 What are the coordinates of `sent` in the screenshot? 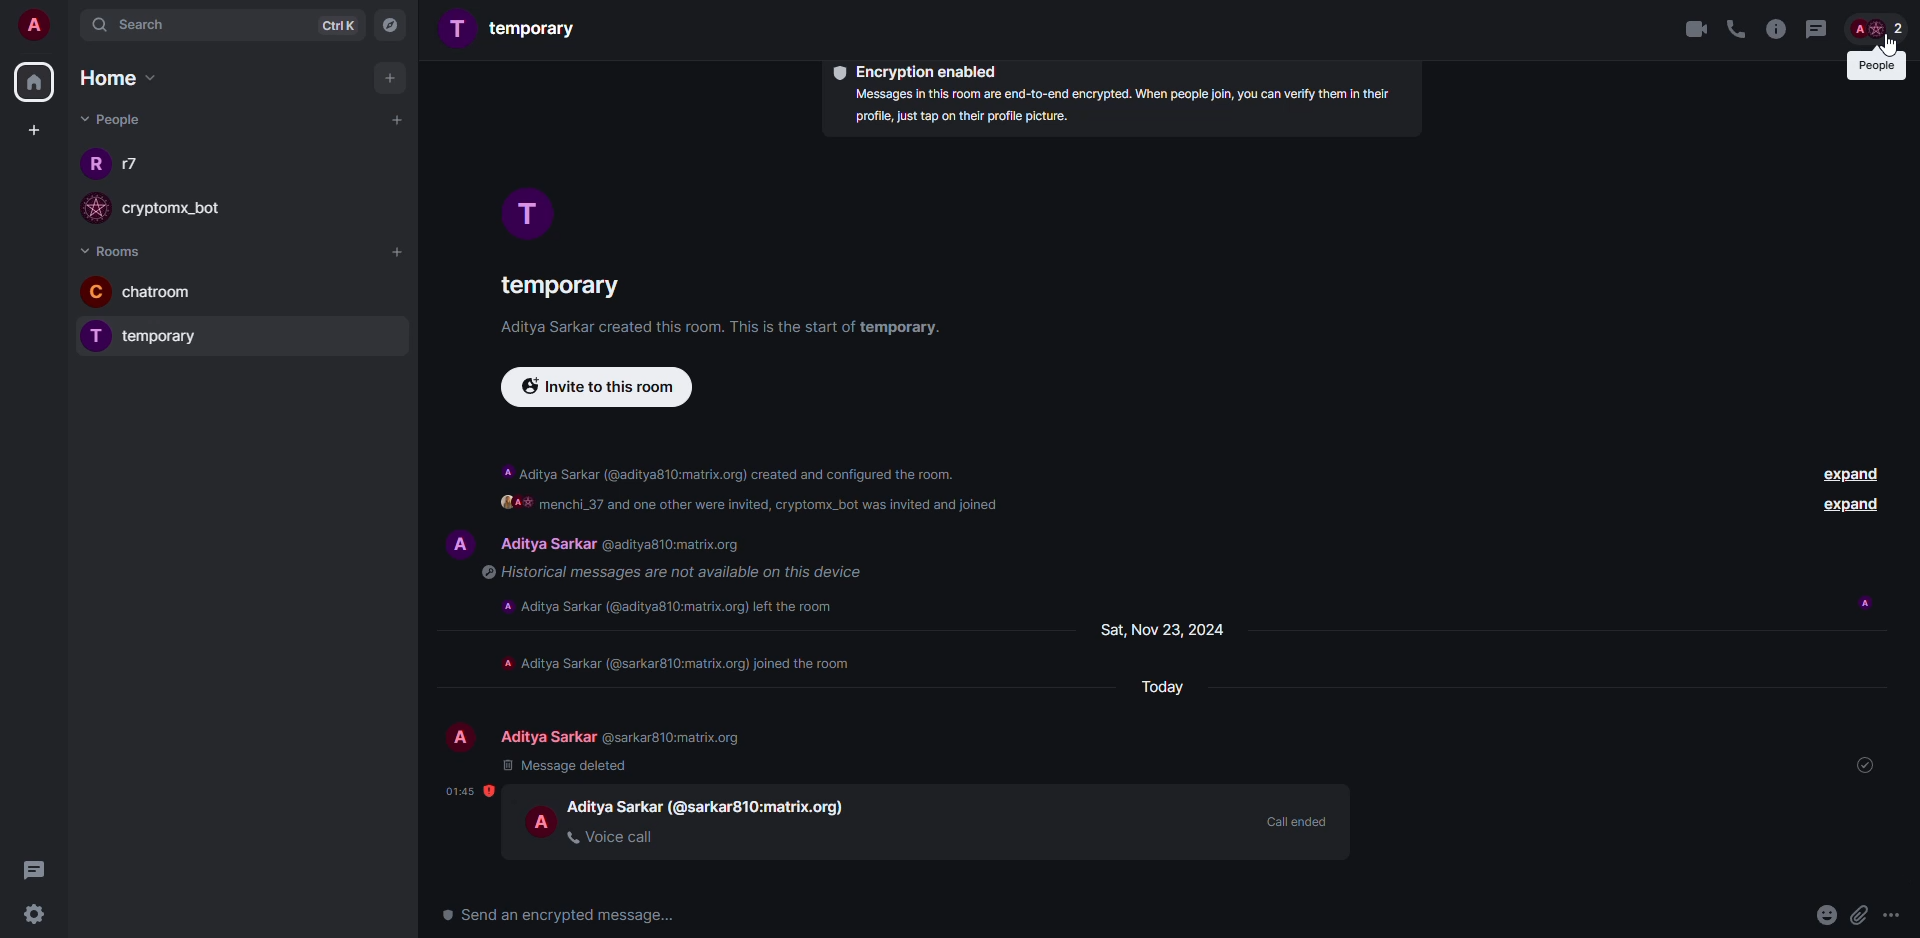 It's located at (1860, 762).